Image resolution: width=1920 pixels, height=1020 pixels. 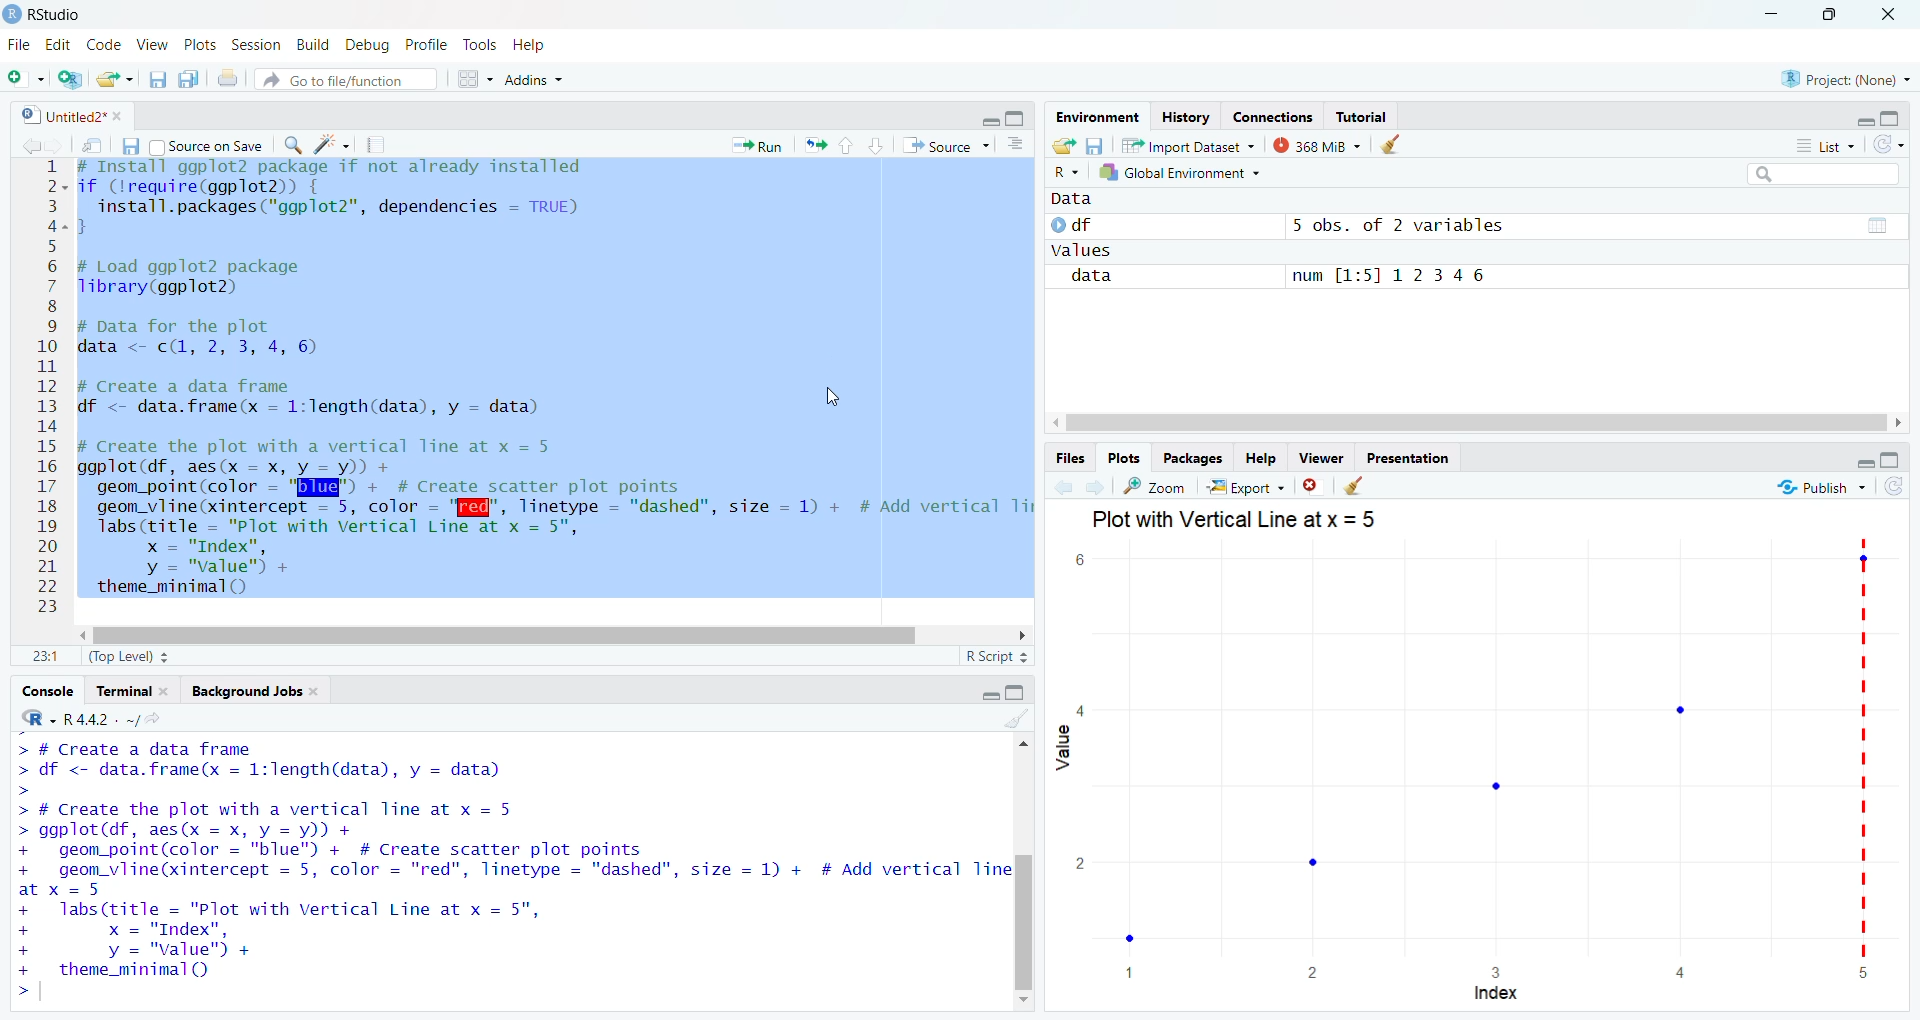 What do you see at coordinates (1394, 145) in the screenshot?
I see `clear` at bounding box center [1394, 145].